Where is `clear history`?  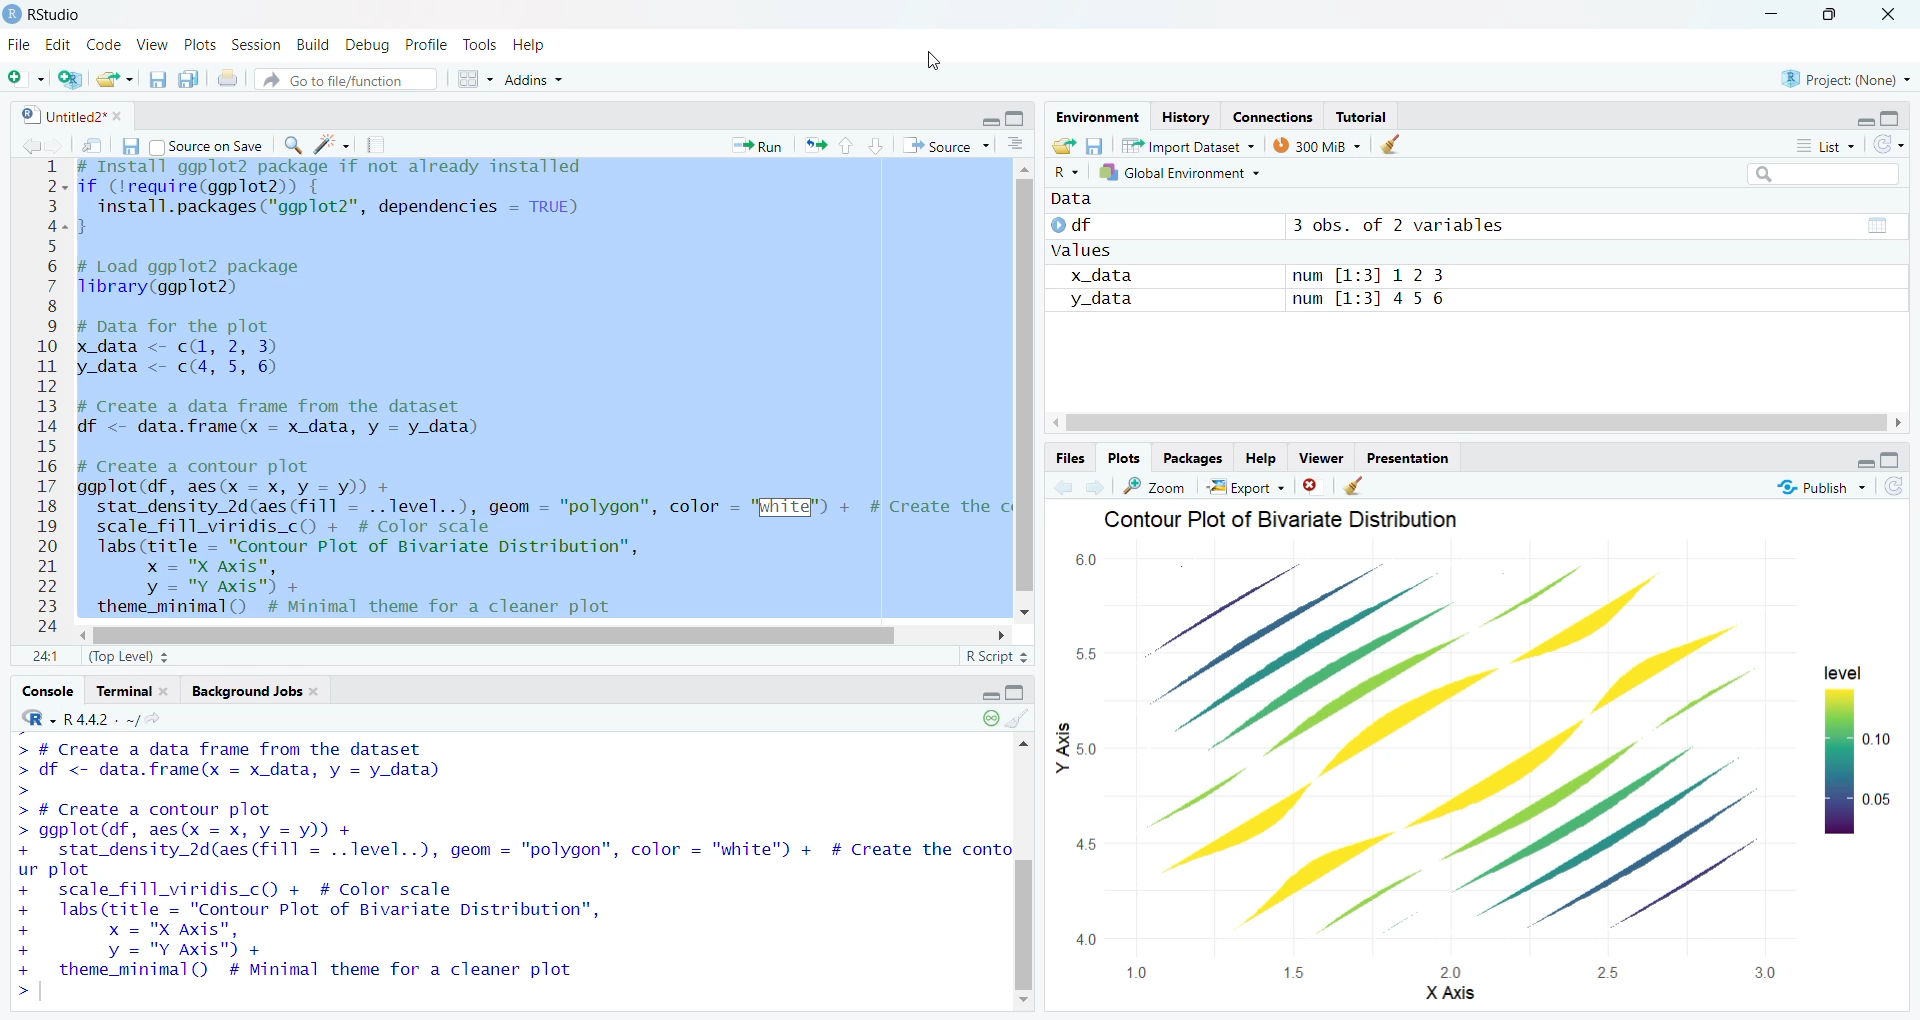 clear history is located at coordinates (1400, 144).